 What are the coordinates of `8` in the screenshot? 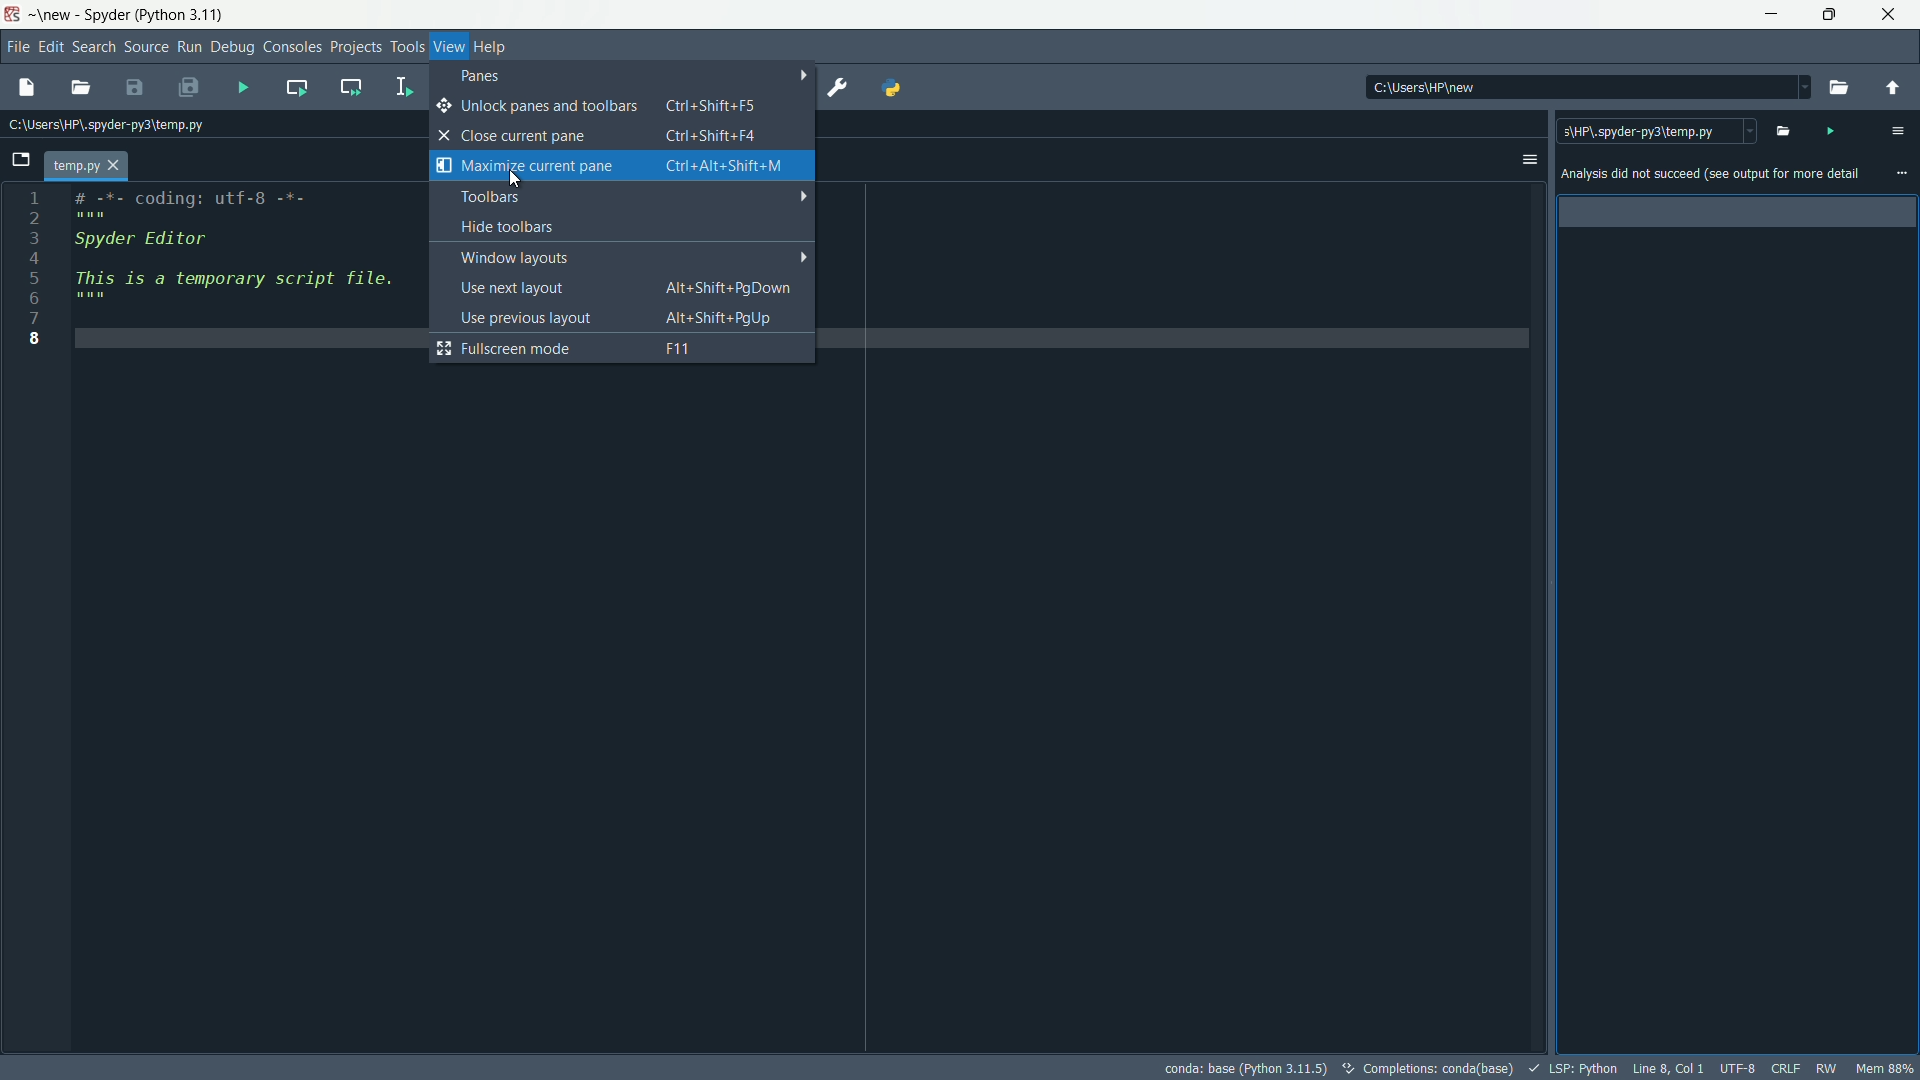 It's located at (37, 343).